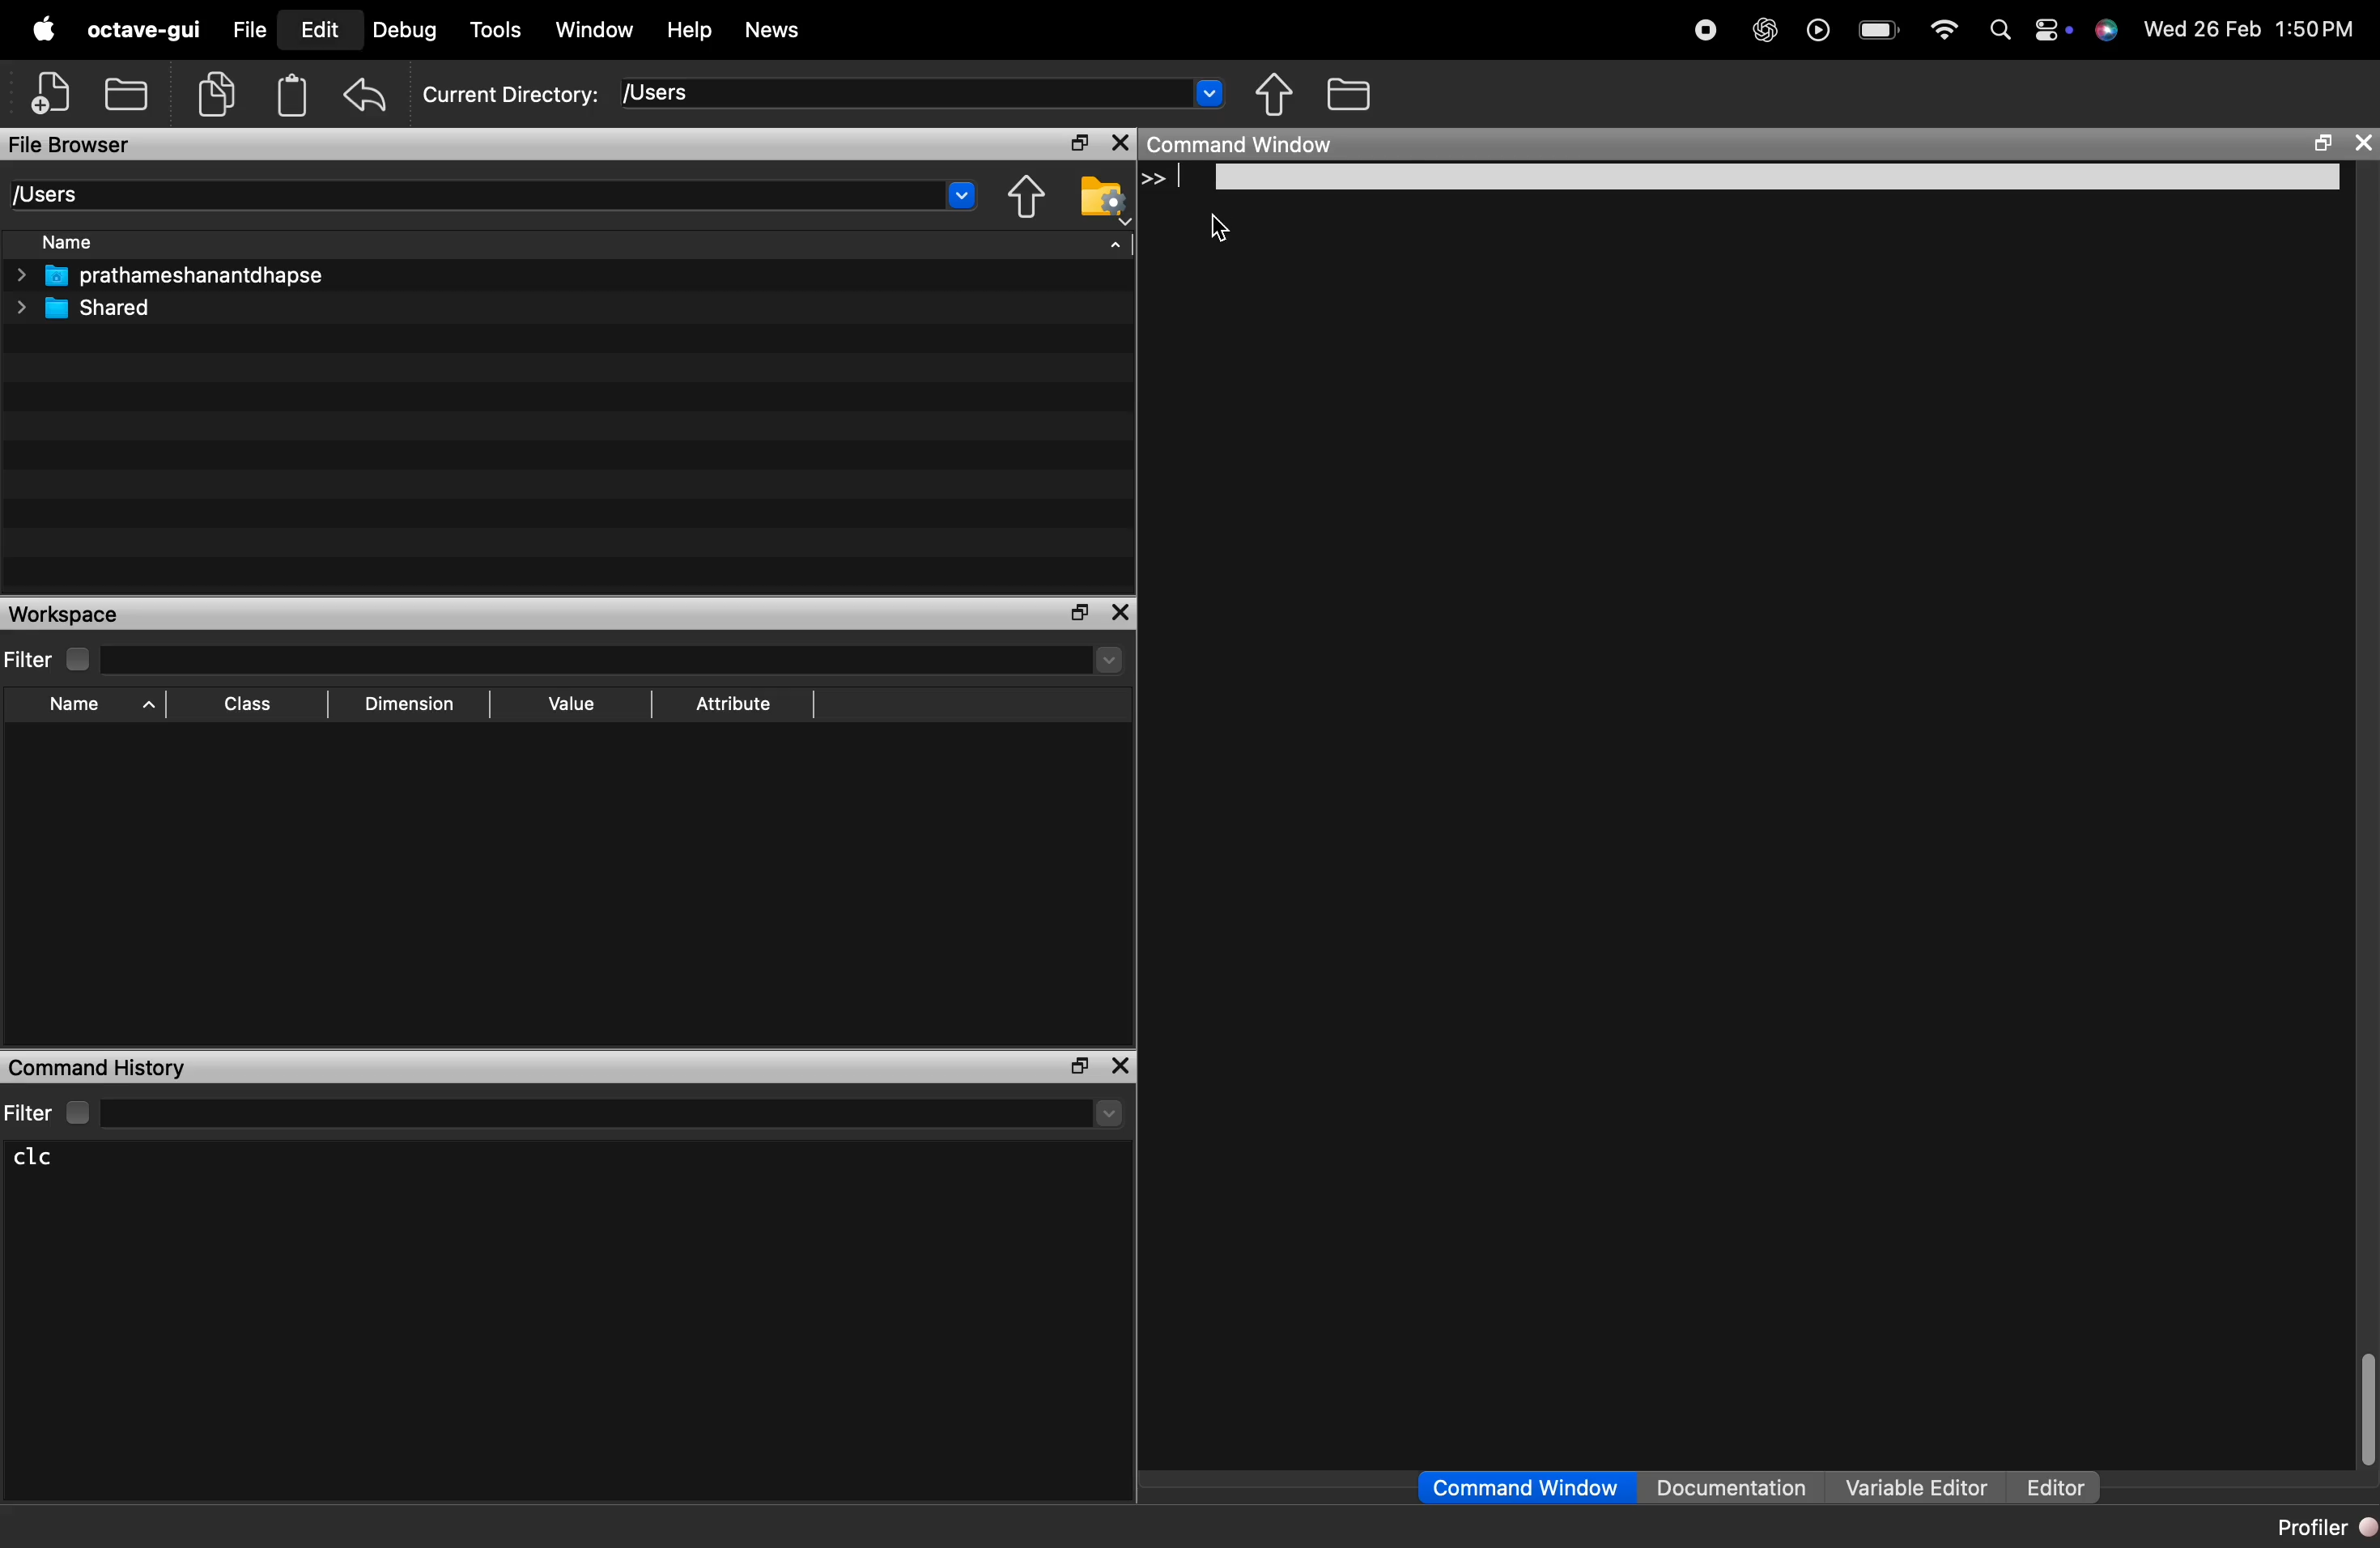 This screenshot has height=1548, width=2380. Describe the element at coordinates (1083, 614) in the screenshot. I see `Maximize` at that location.